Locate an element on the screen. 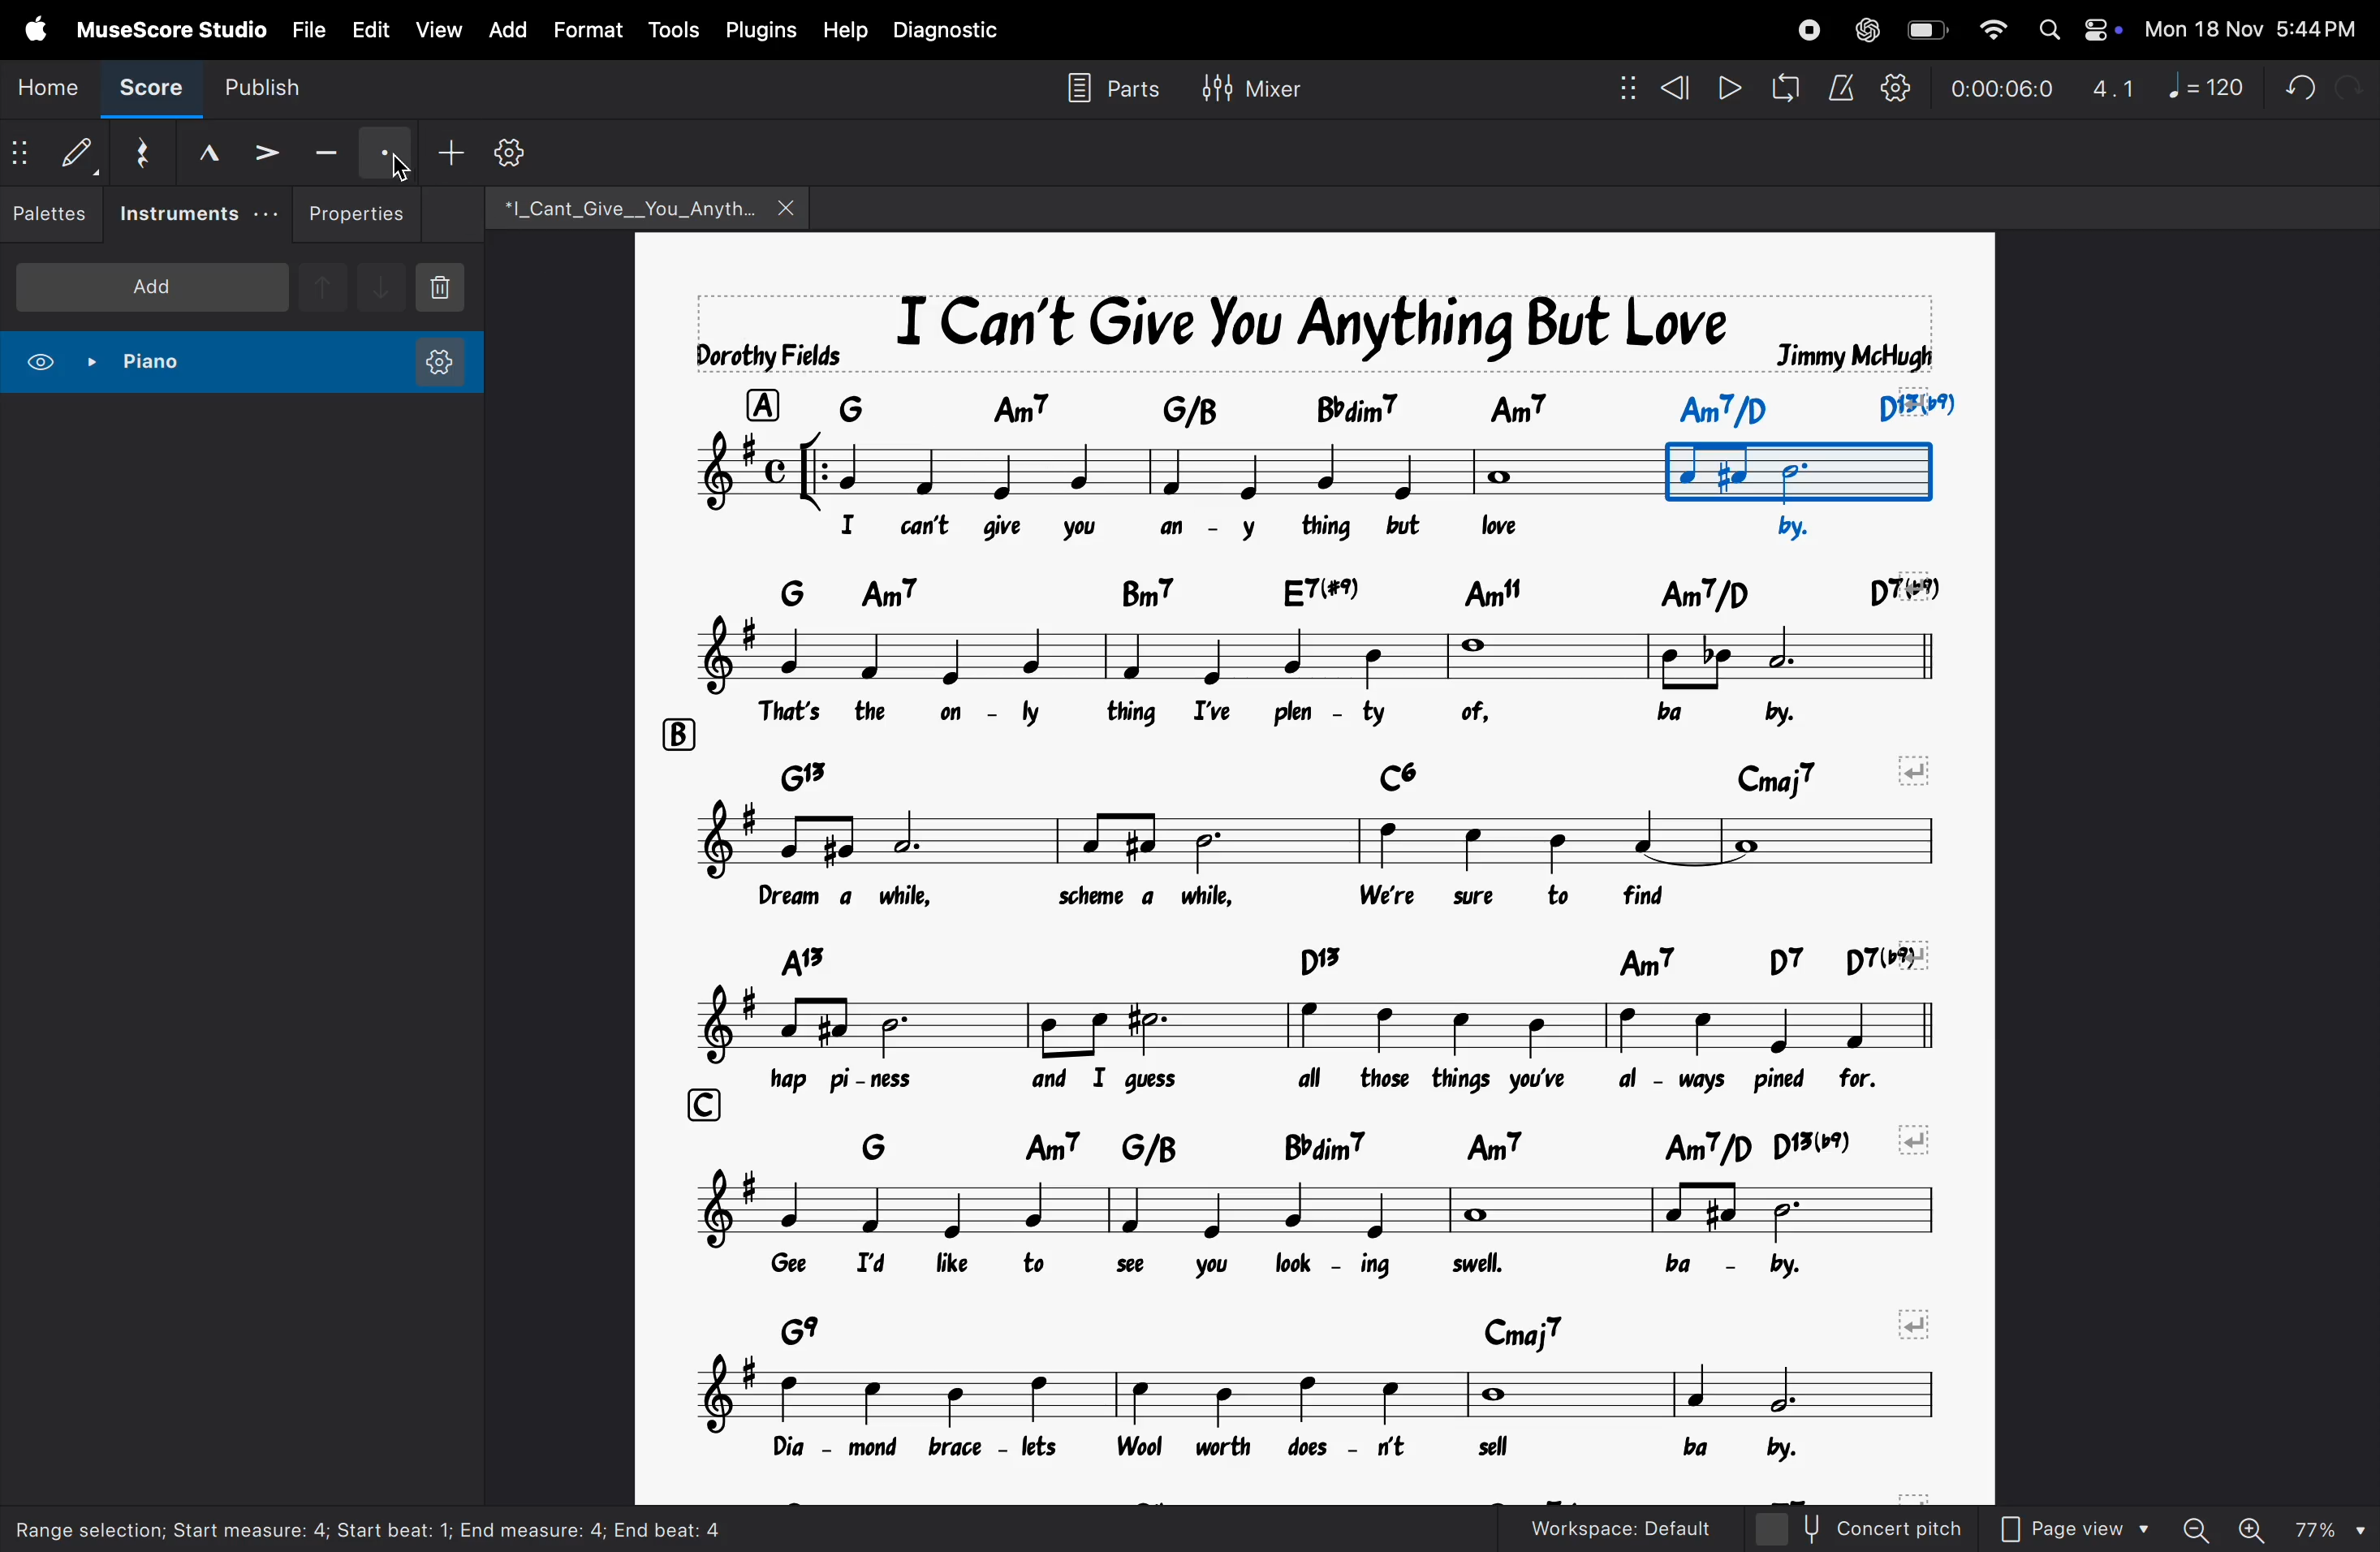 This screenshot has width=2380, height=1552. format is located at coordinates (591, 30).